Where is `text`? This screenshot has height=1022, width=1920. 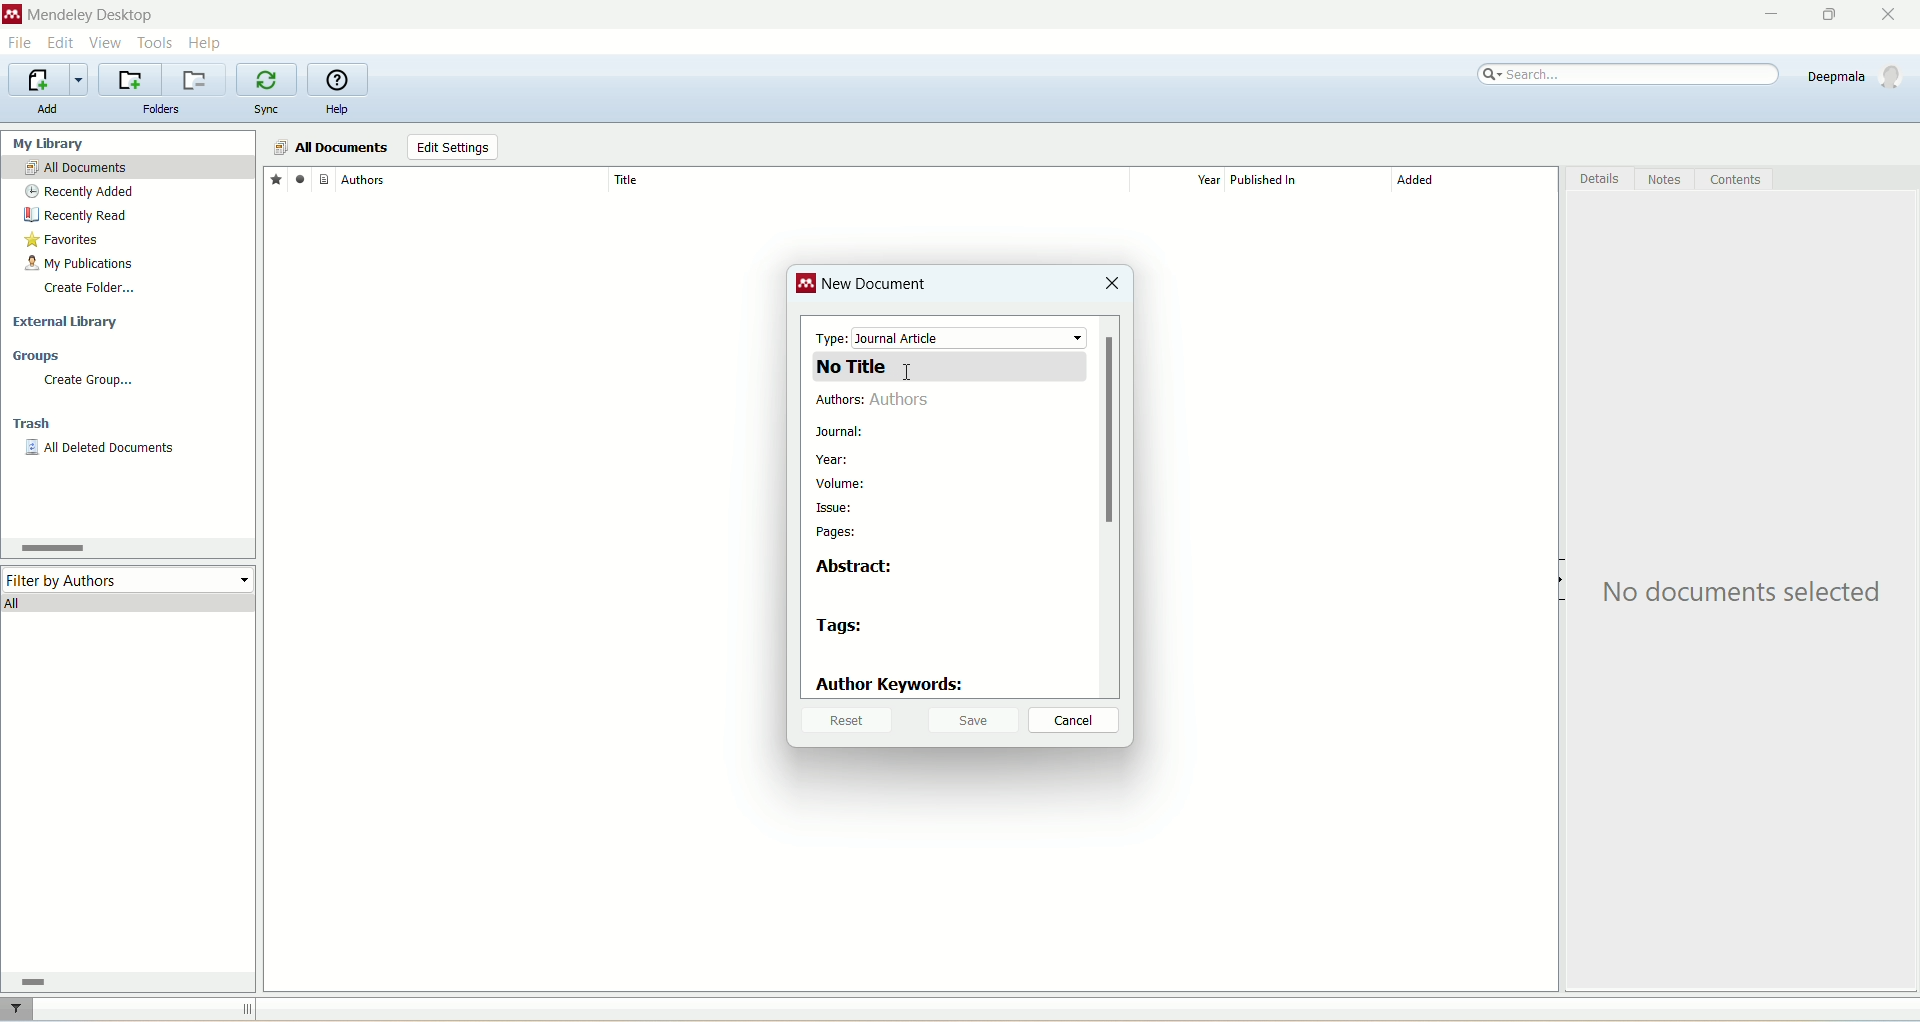 text is located at coordinates (1747, 593).